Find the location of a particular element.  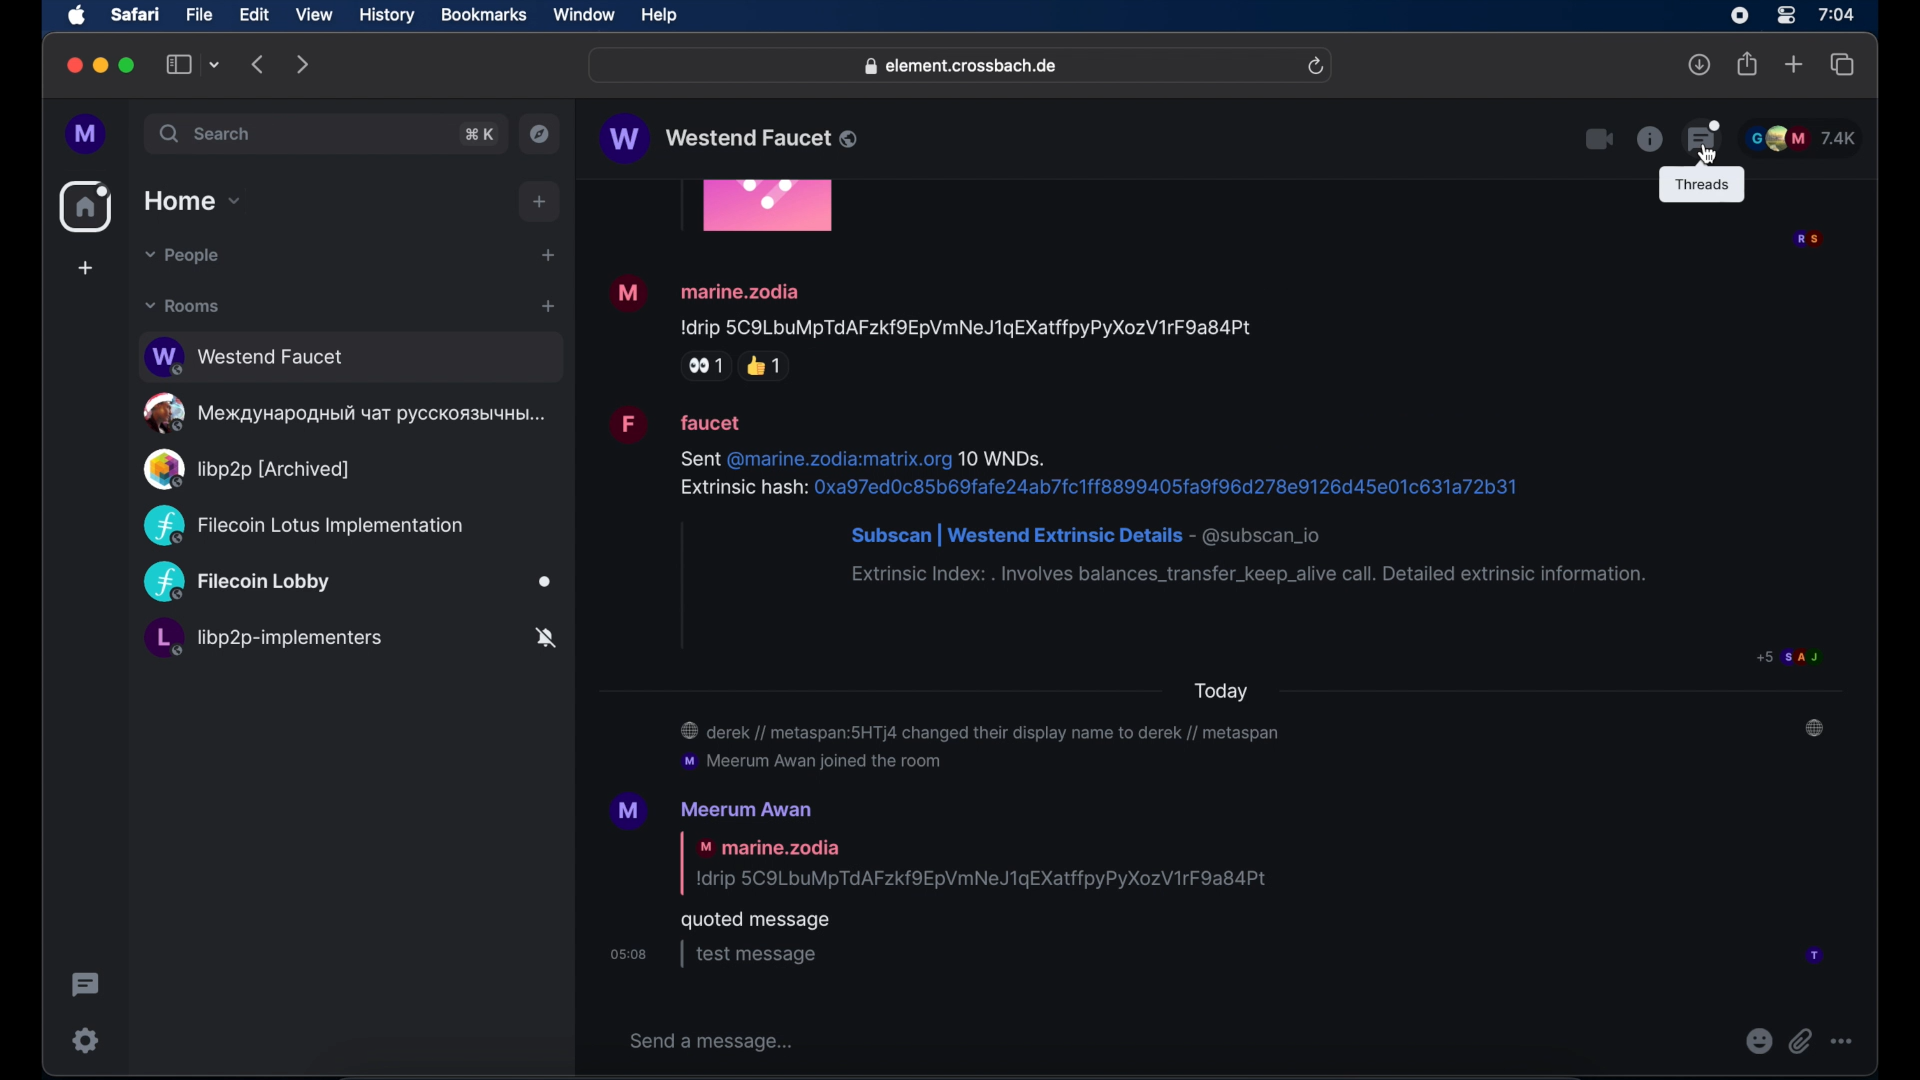

chat info is located at coordinates (1650, 138).